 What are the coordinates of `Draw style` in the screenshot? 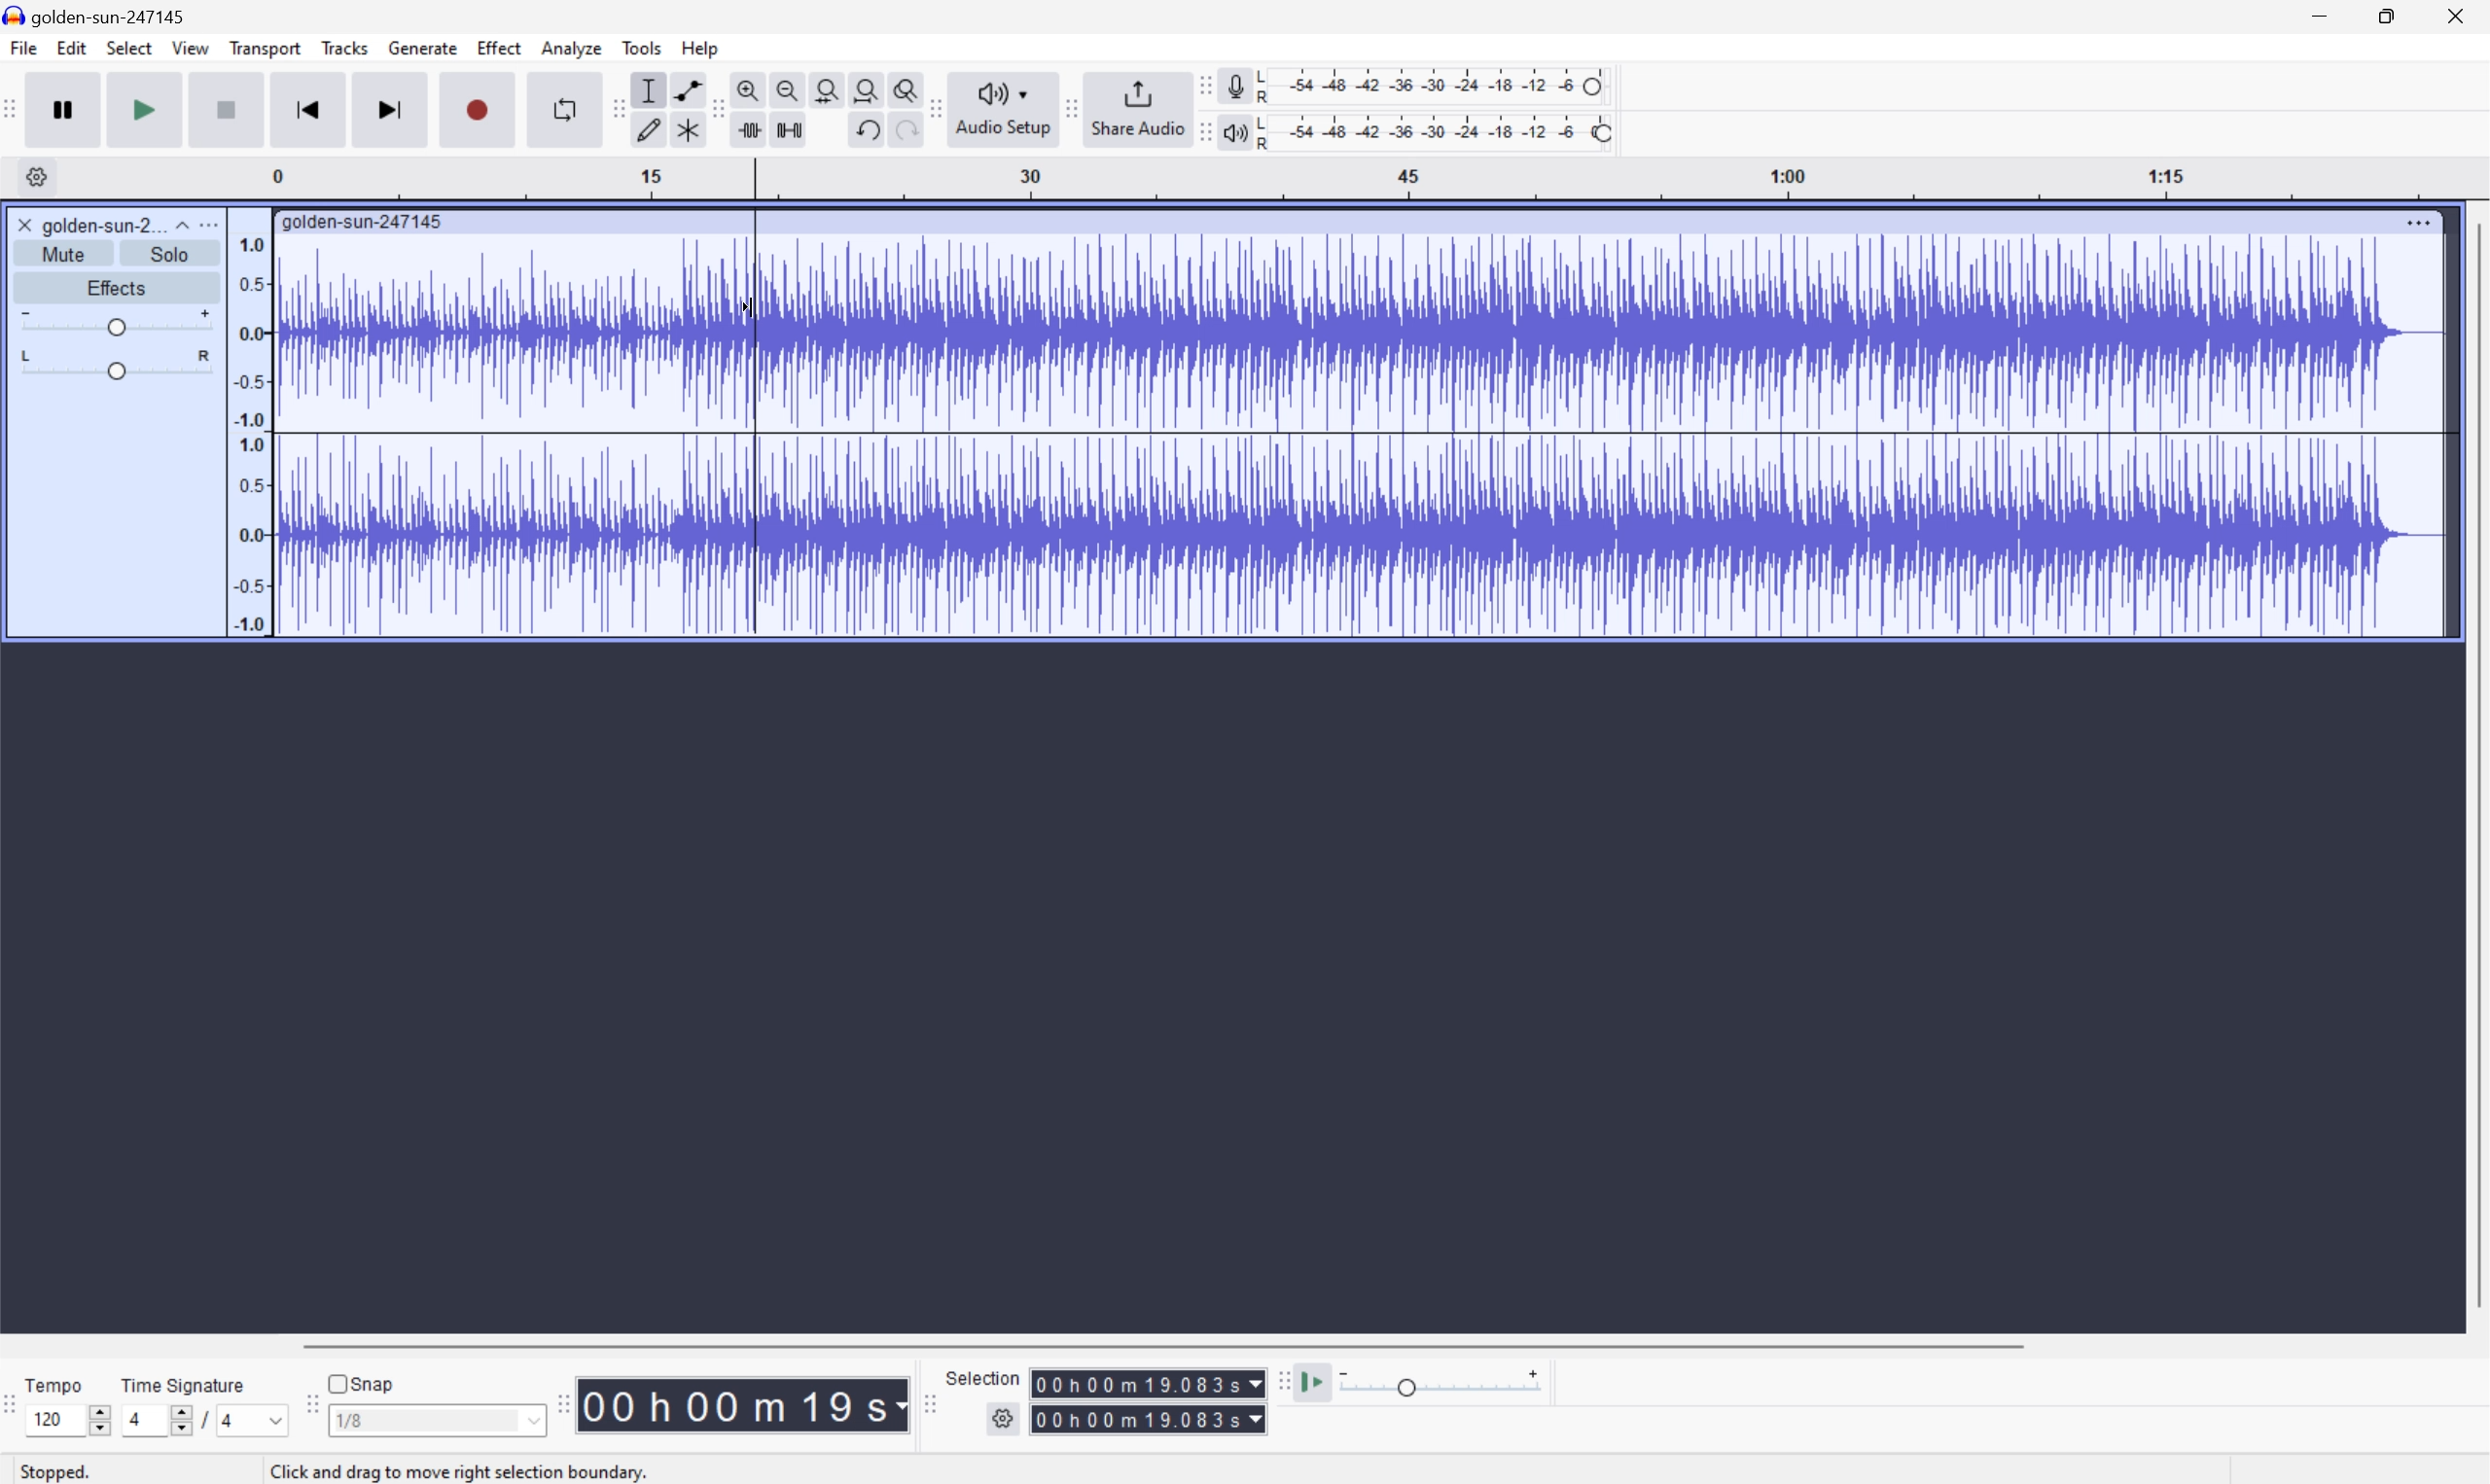 It's located at (651, 127).